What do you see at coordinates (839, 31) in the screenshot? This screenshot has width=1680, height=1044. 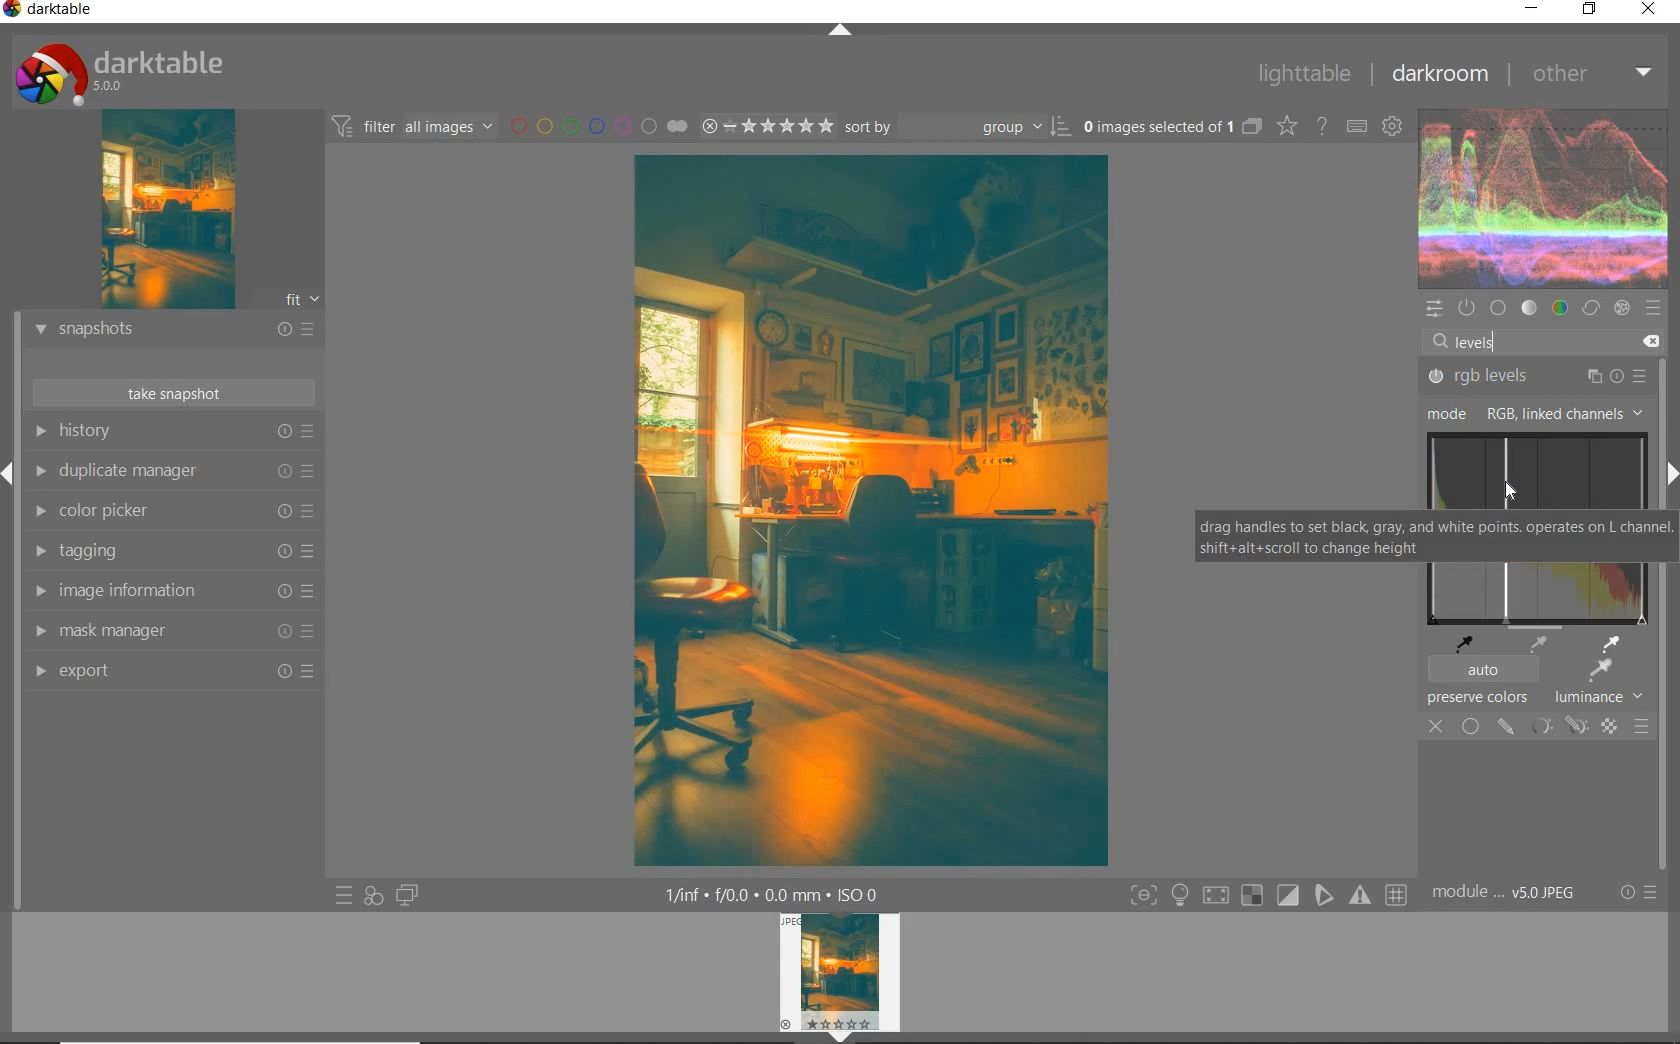 I see `expand/collapse` at bounding box center [839, 31].